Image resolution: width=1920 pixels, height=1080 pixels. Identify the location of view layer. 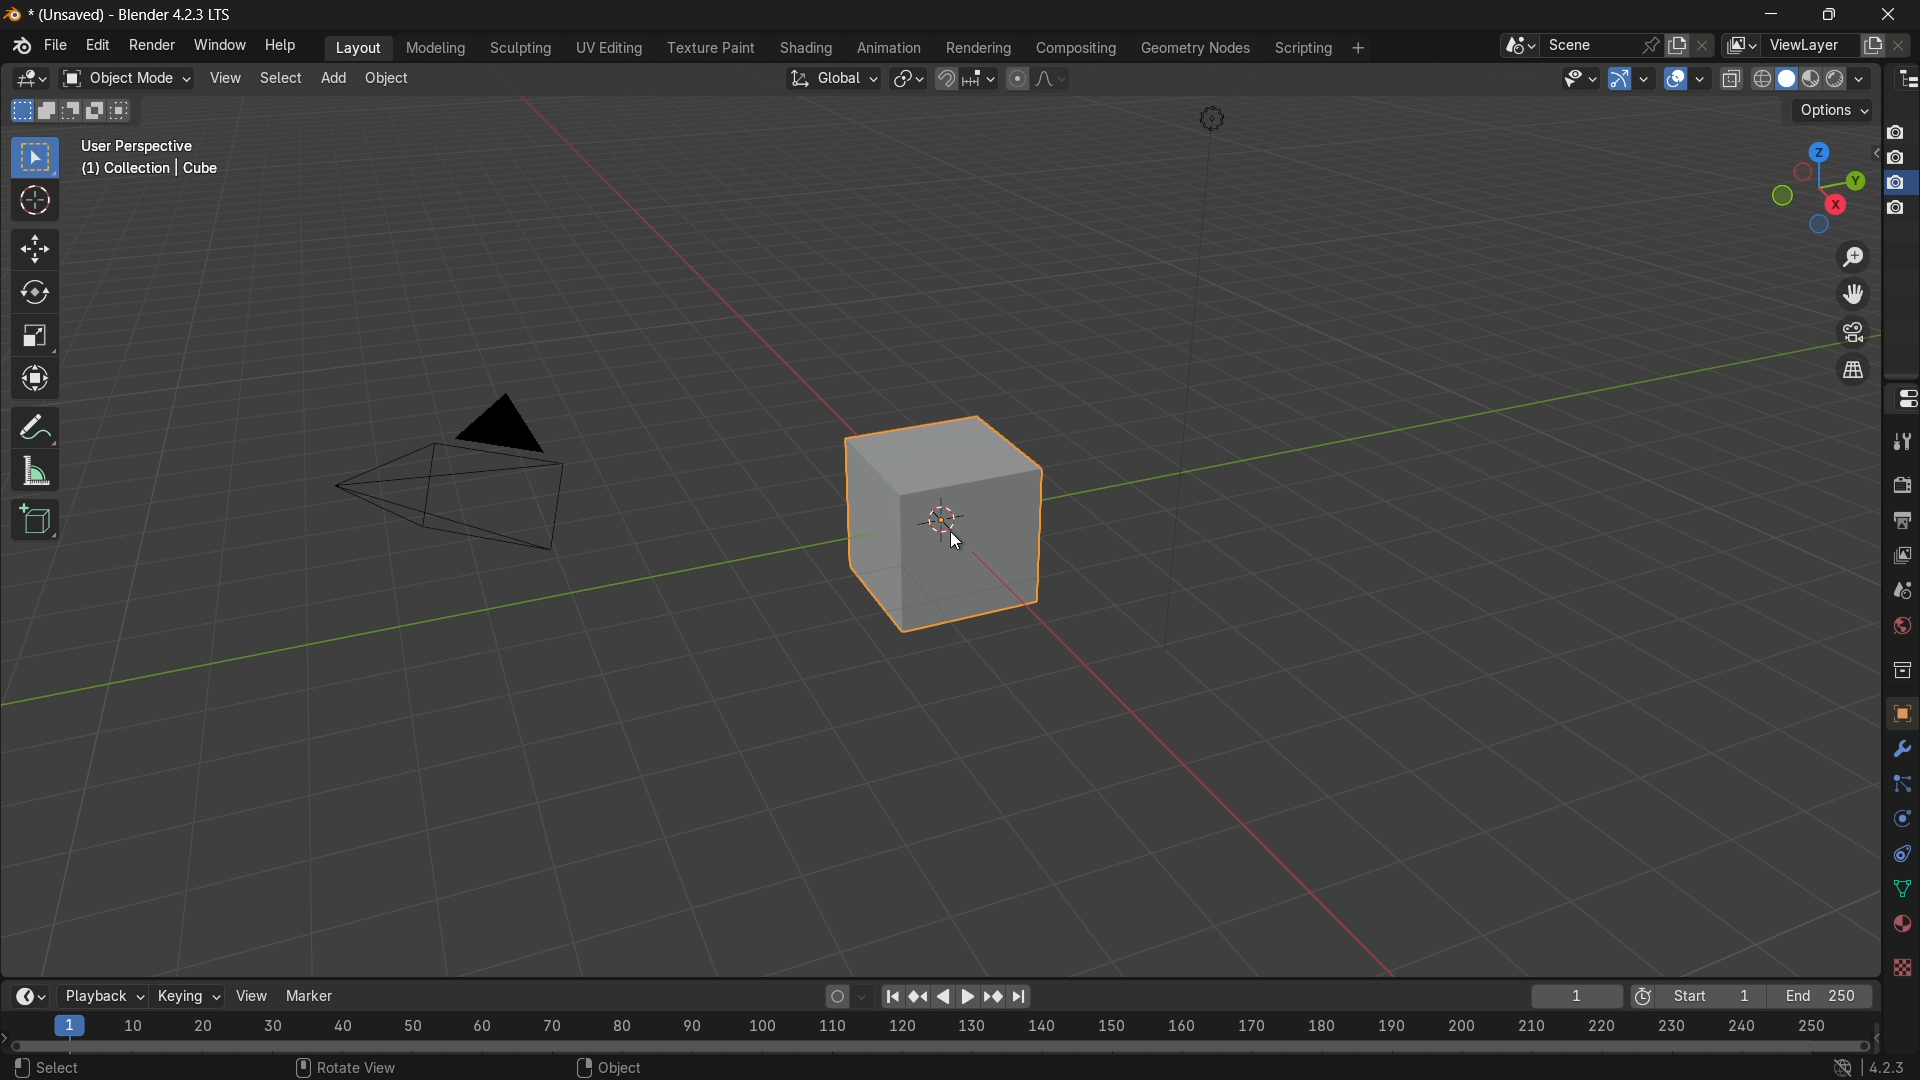
(1901, 552).